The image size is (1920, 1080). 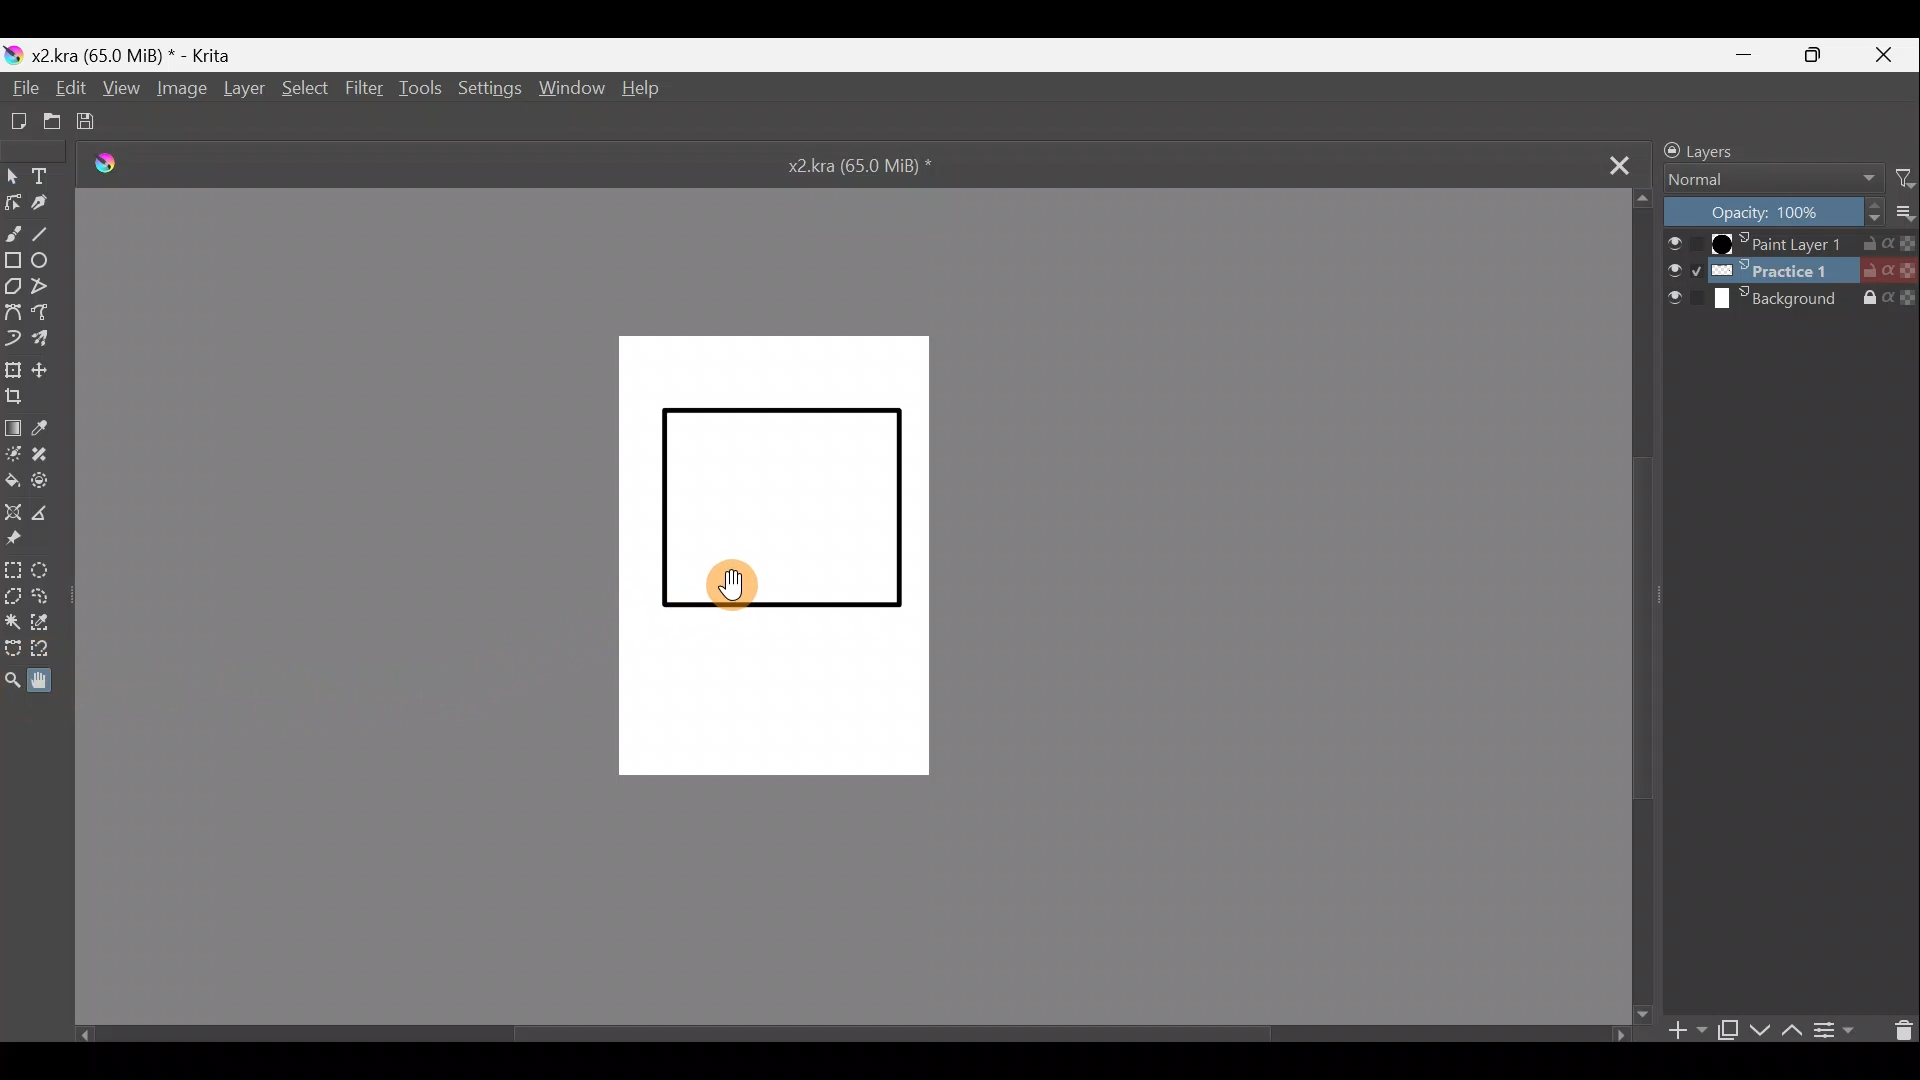 What do you see at coordinates (488, 90) in the screenshot?
I see `Settings` at bounding box center [488, 90].